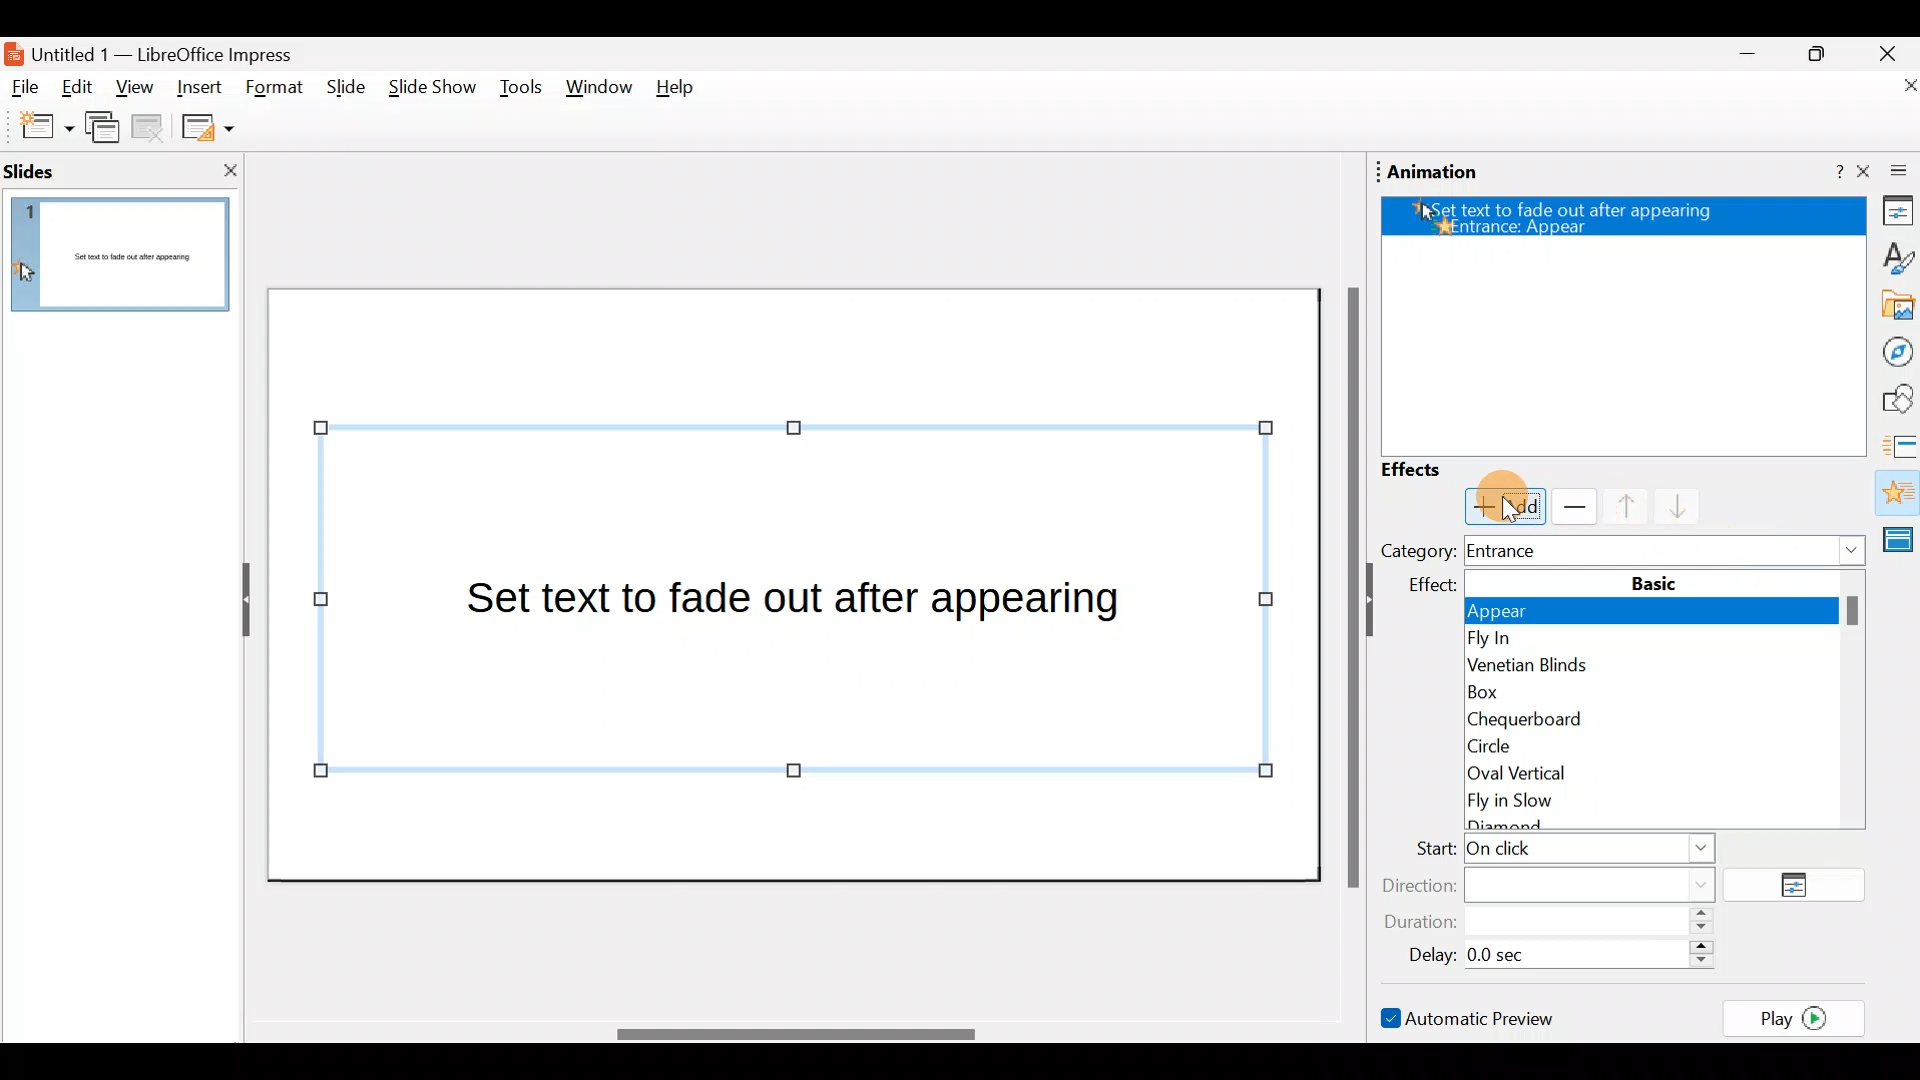  Describe the element at coordinates (1555, 923) in the screenshot. I see `Duration` at that location.